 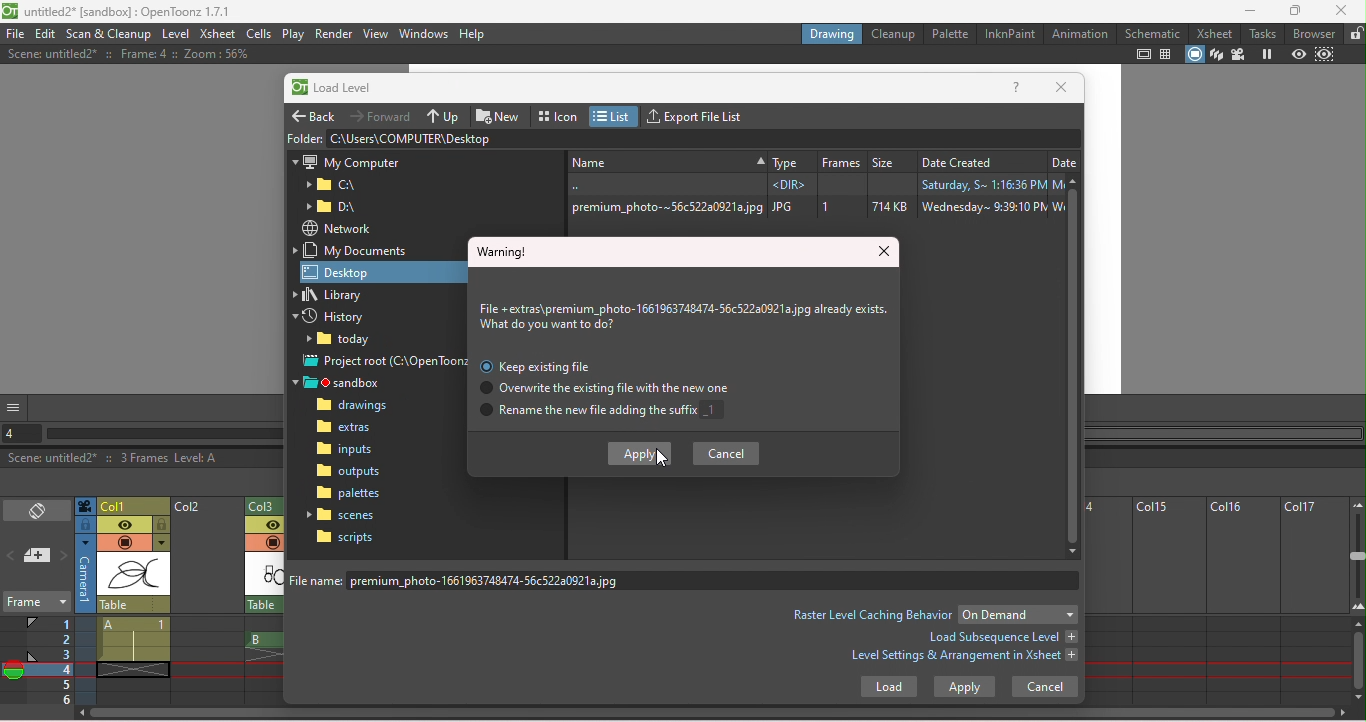 What do you see at coordinates (1266, 55) in the screenshot?
I see `Freeze` at bounding box center [1266, 55].